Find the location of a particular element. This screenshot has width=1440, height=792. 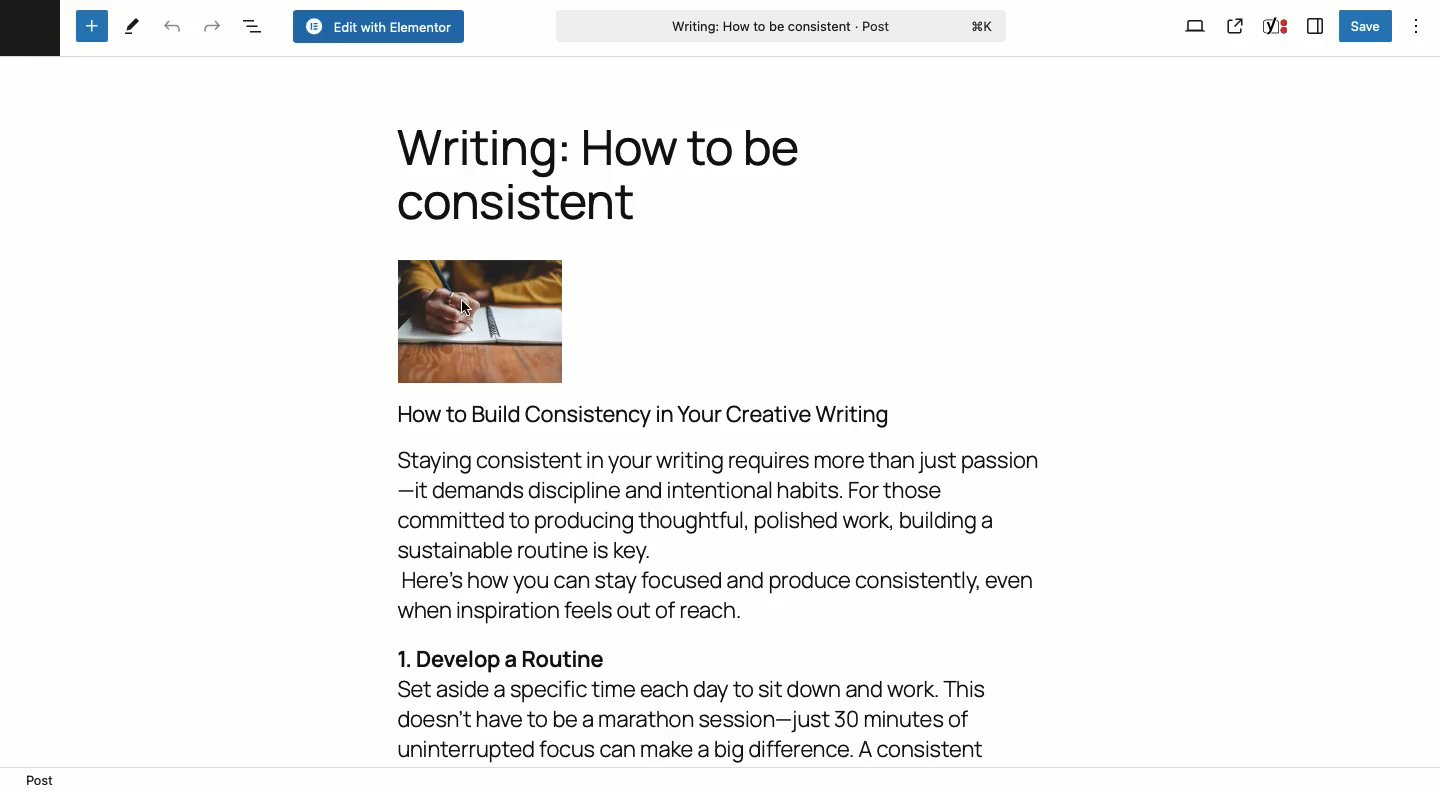

Tools is located at coordinates (135, 26).